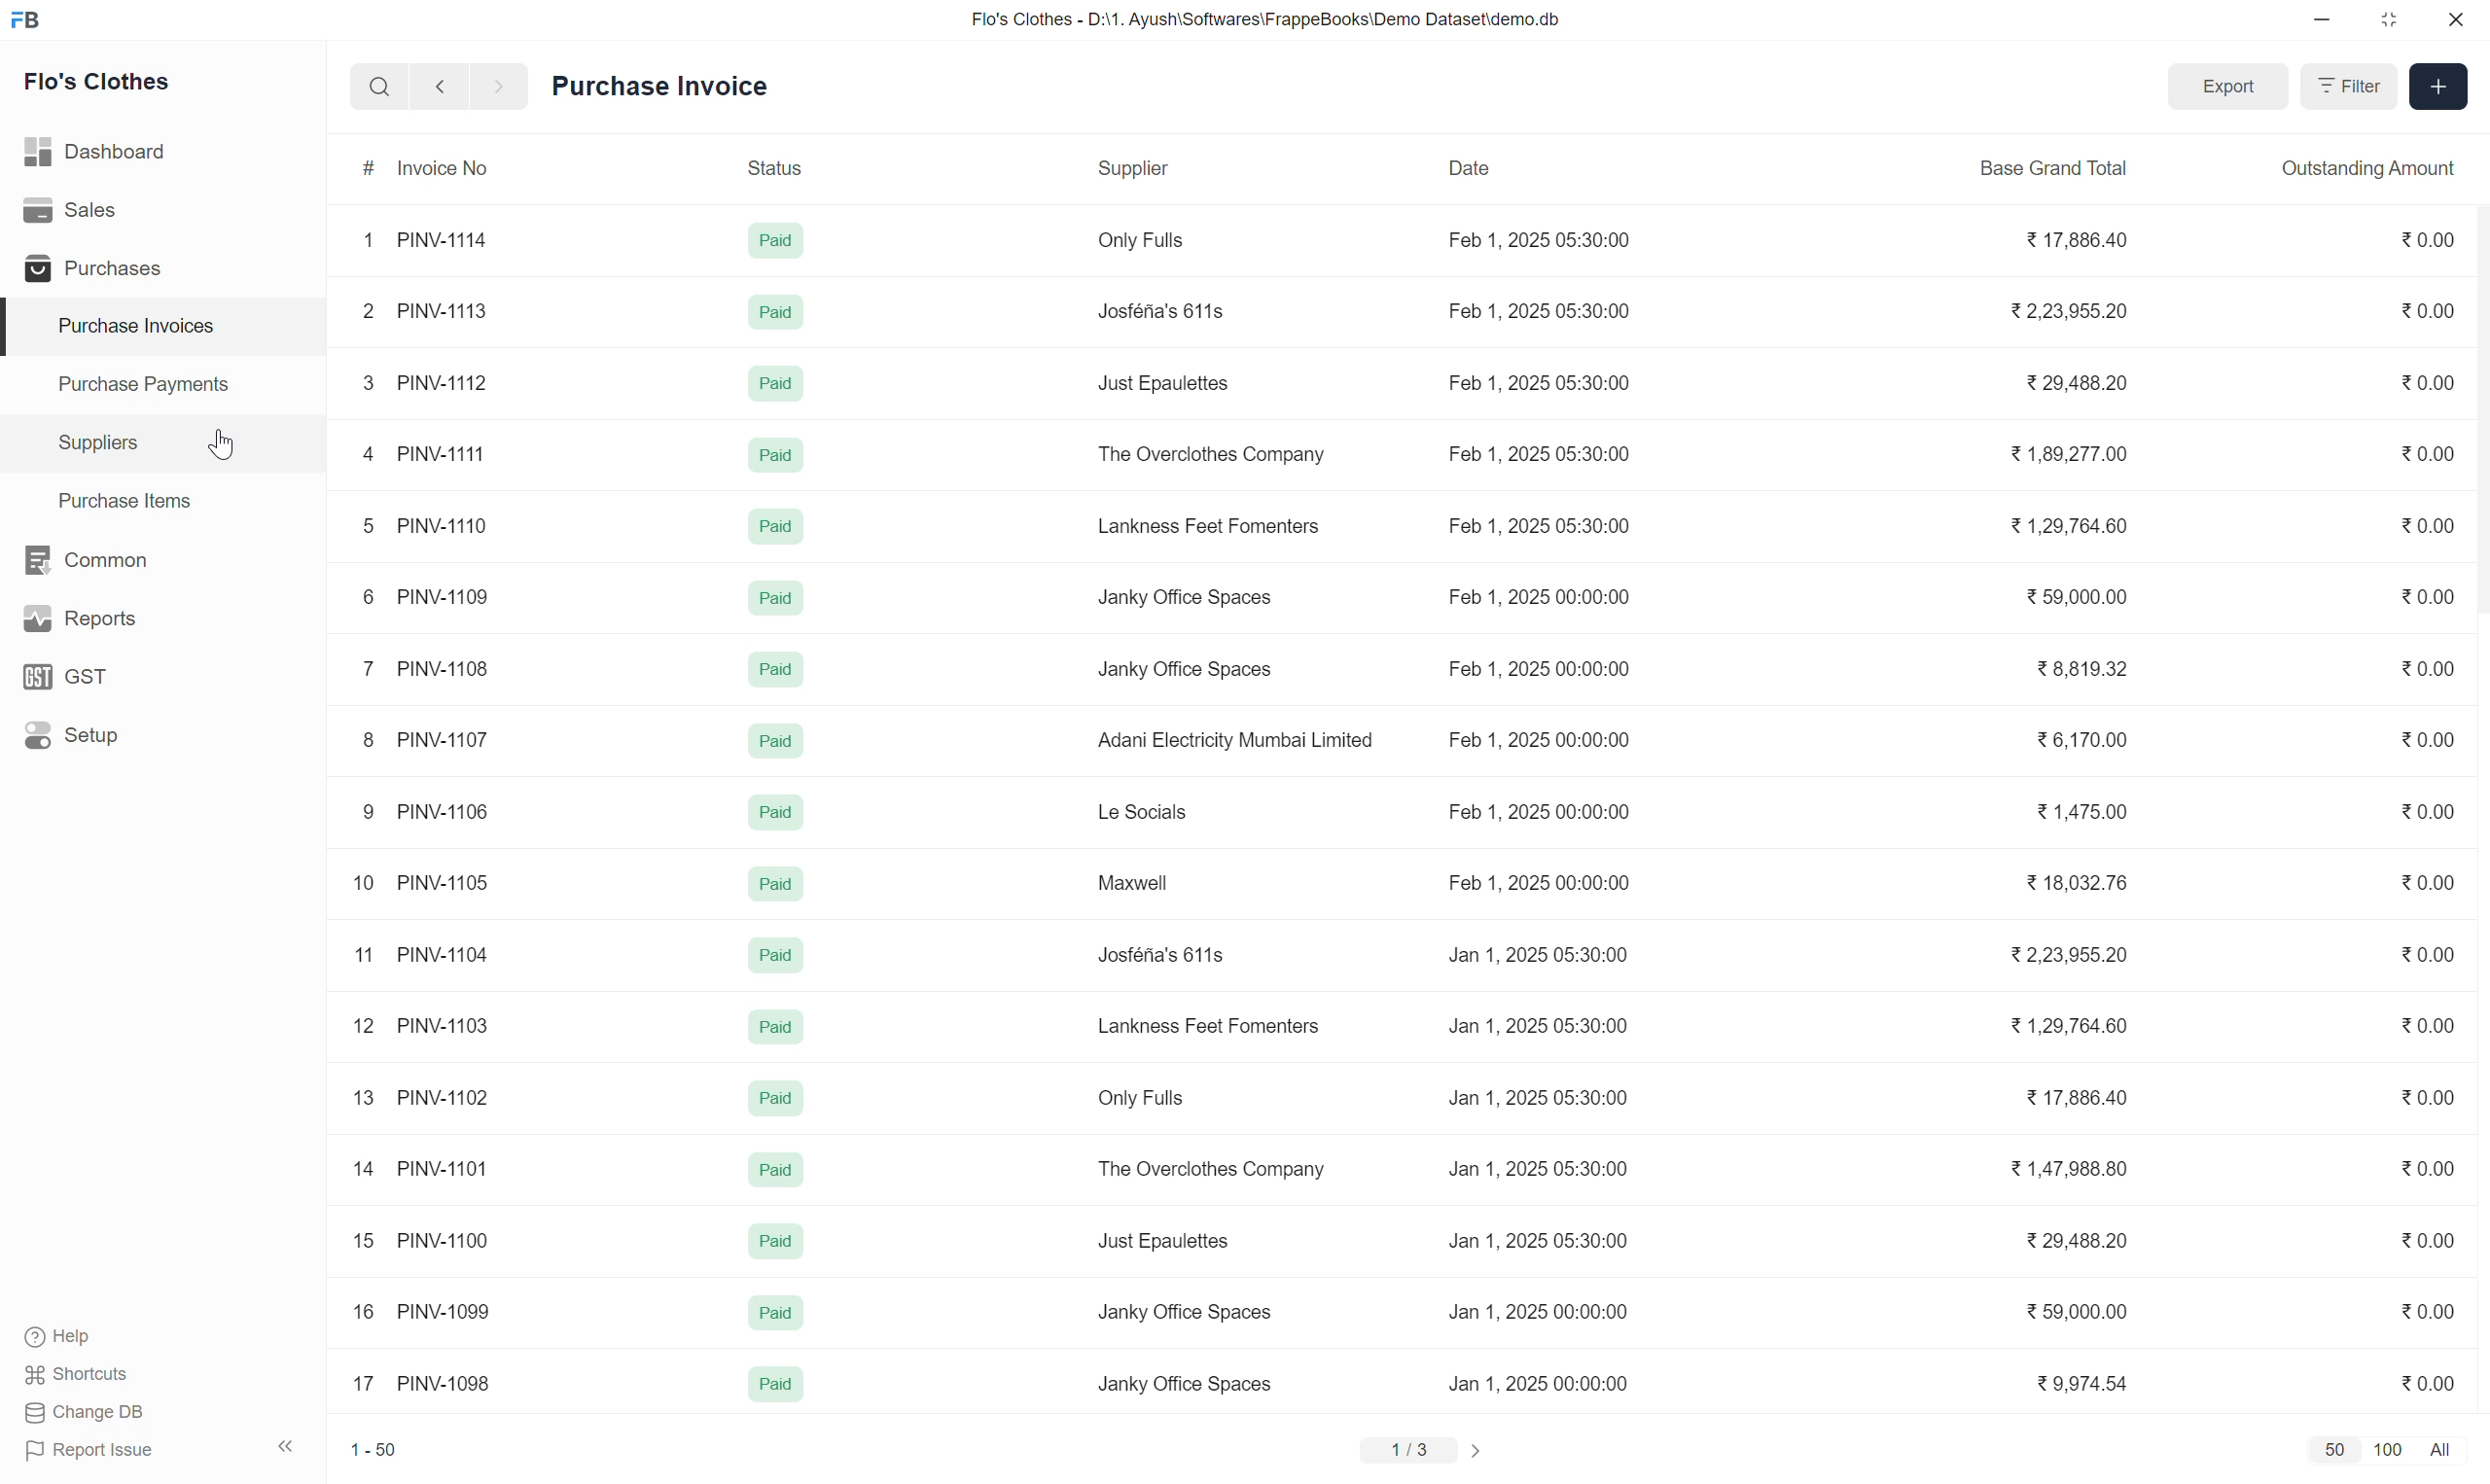 This screenshot has height=1484, width=2490. What do you see at coordinates (422, 954) in the screenshot?
I see `11 PINV-1104` at bounding box center [422, 954].